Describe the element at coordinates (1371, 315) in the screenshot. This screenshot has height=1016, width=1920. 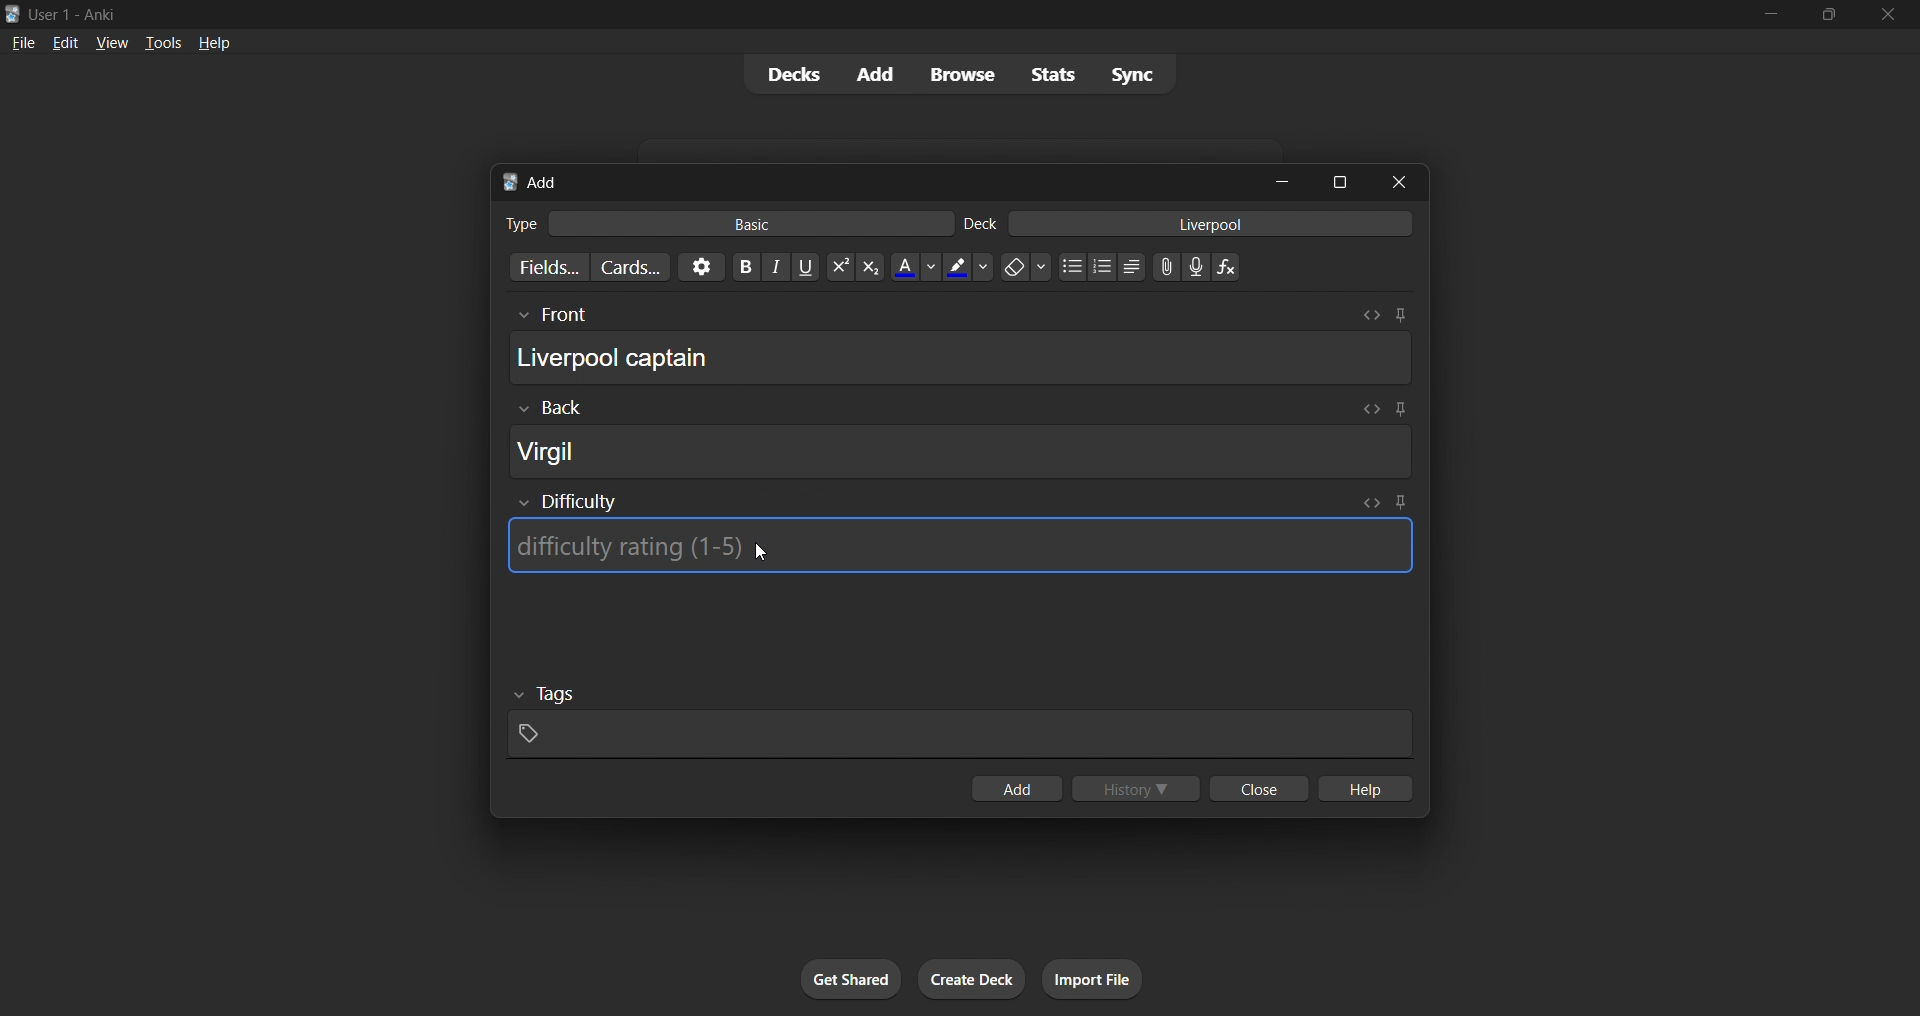
I see `Toggle HTML editor` at that location.